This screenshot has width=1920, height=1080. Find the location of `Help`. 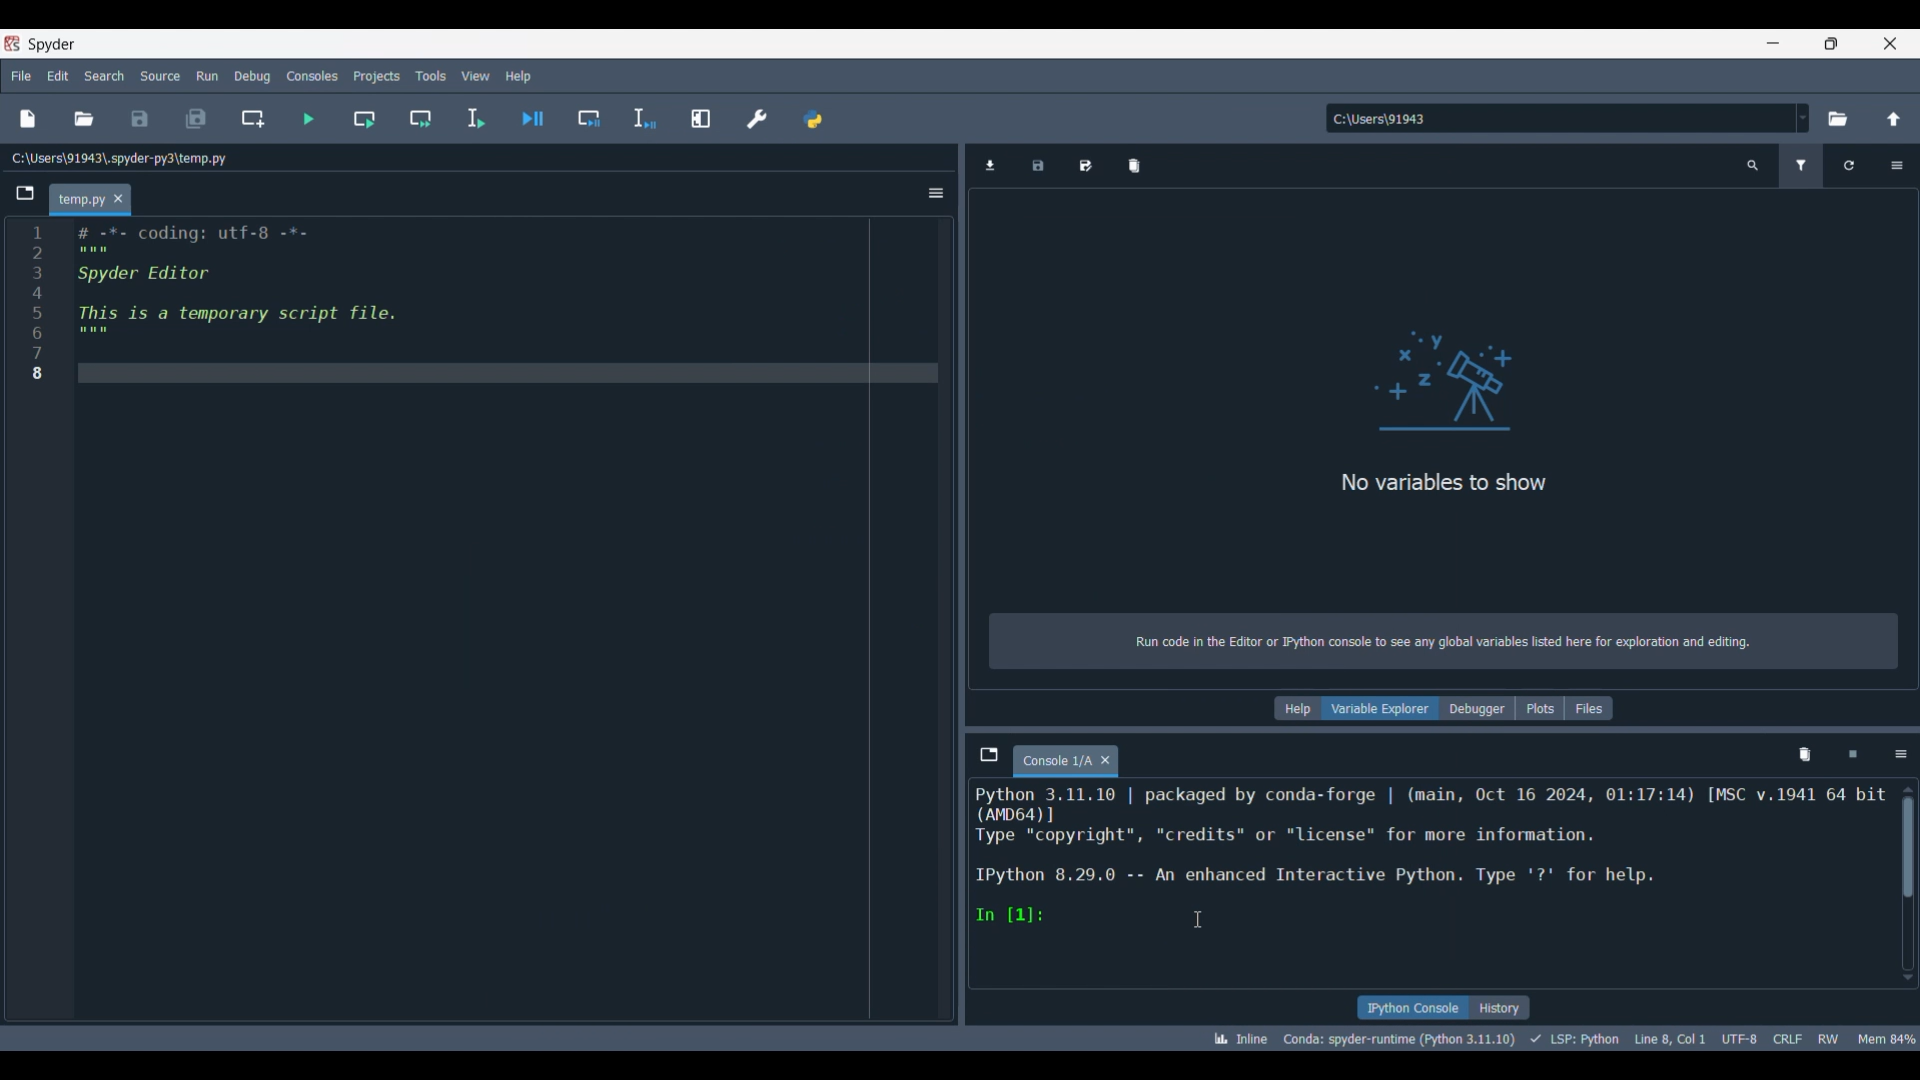

Help is located at coordinates (1297, 708).